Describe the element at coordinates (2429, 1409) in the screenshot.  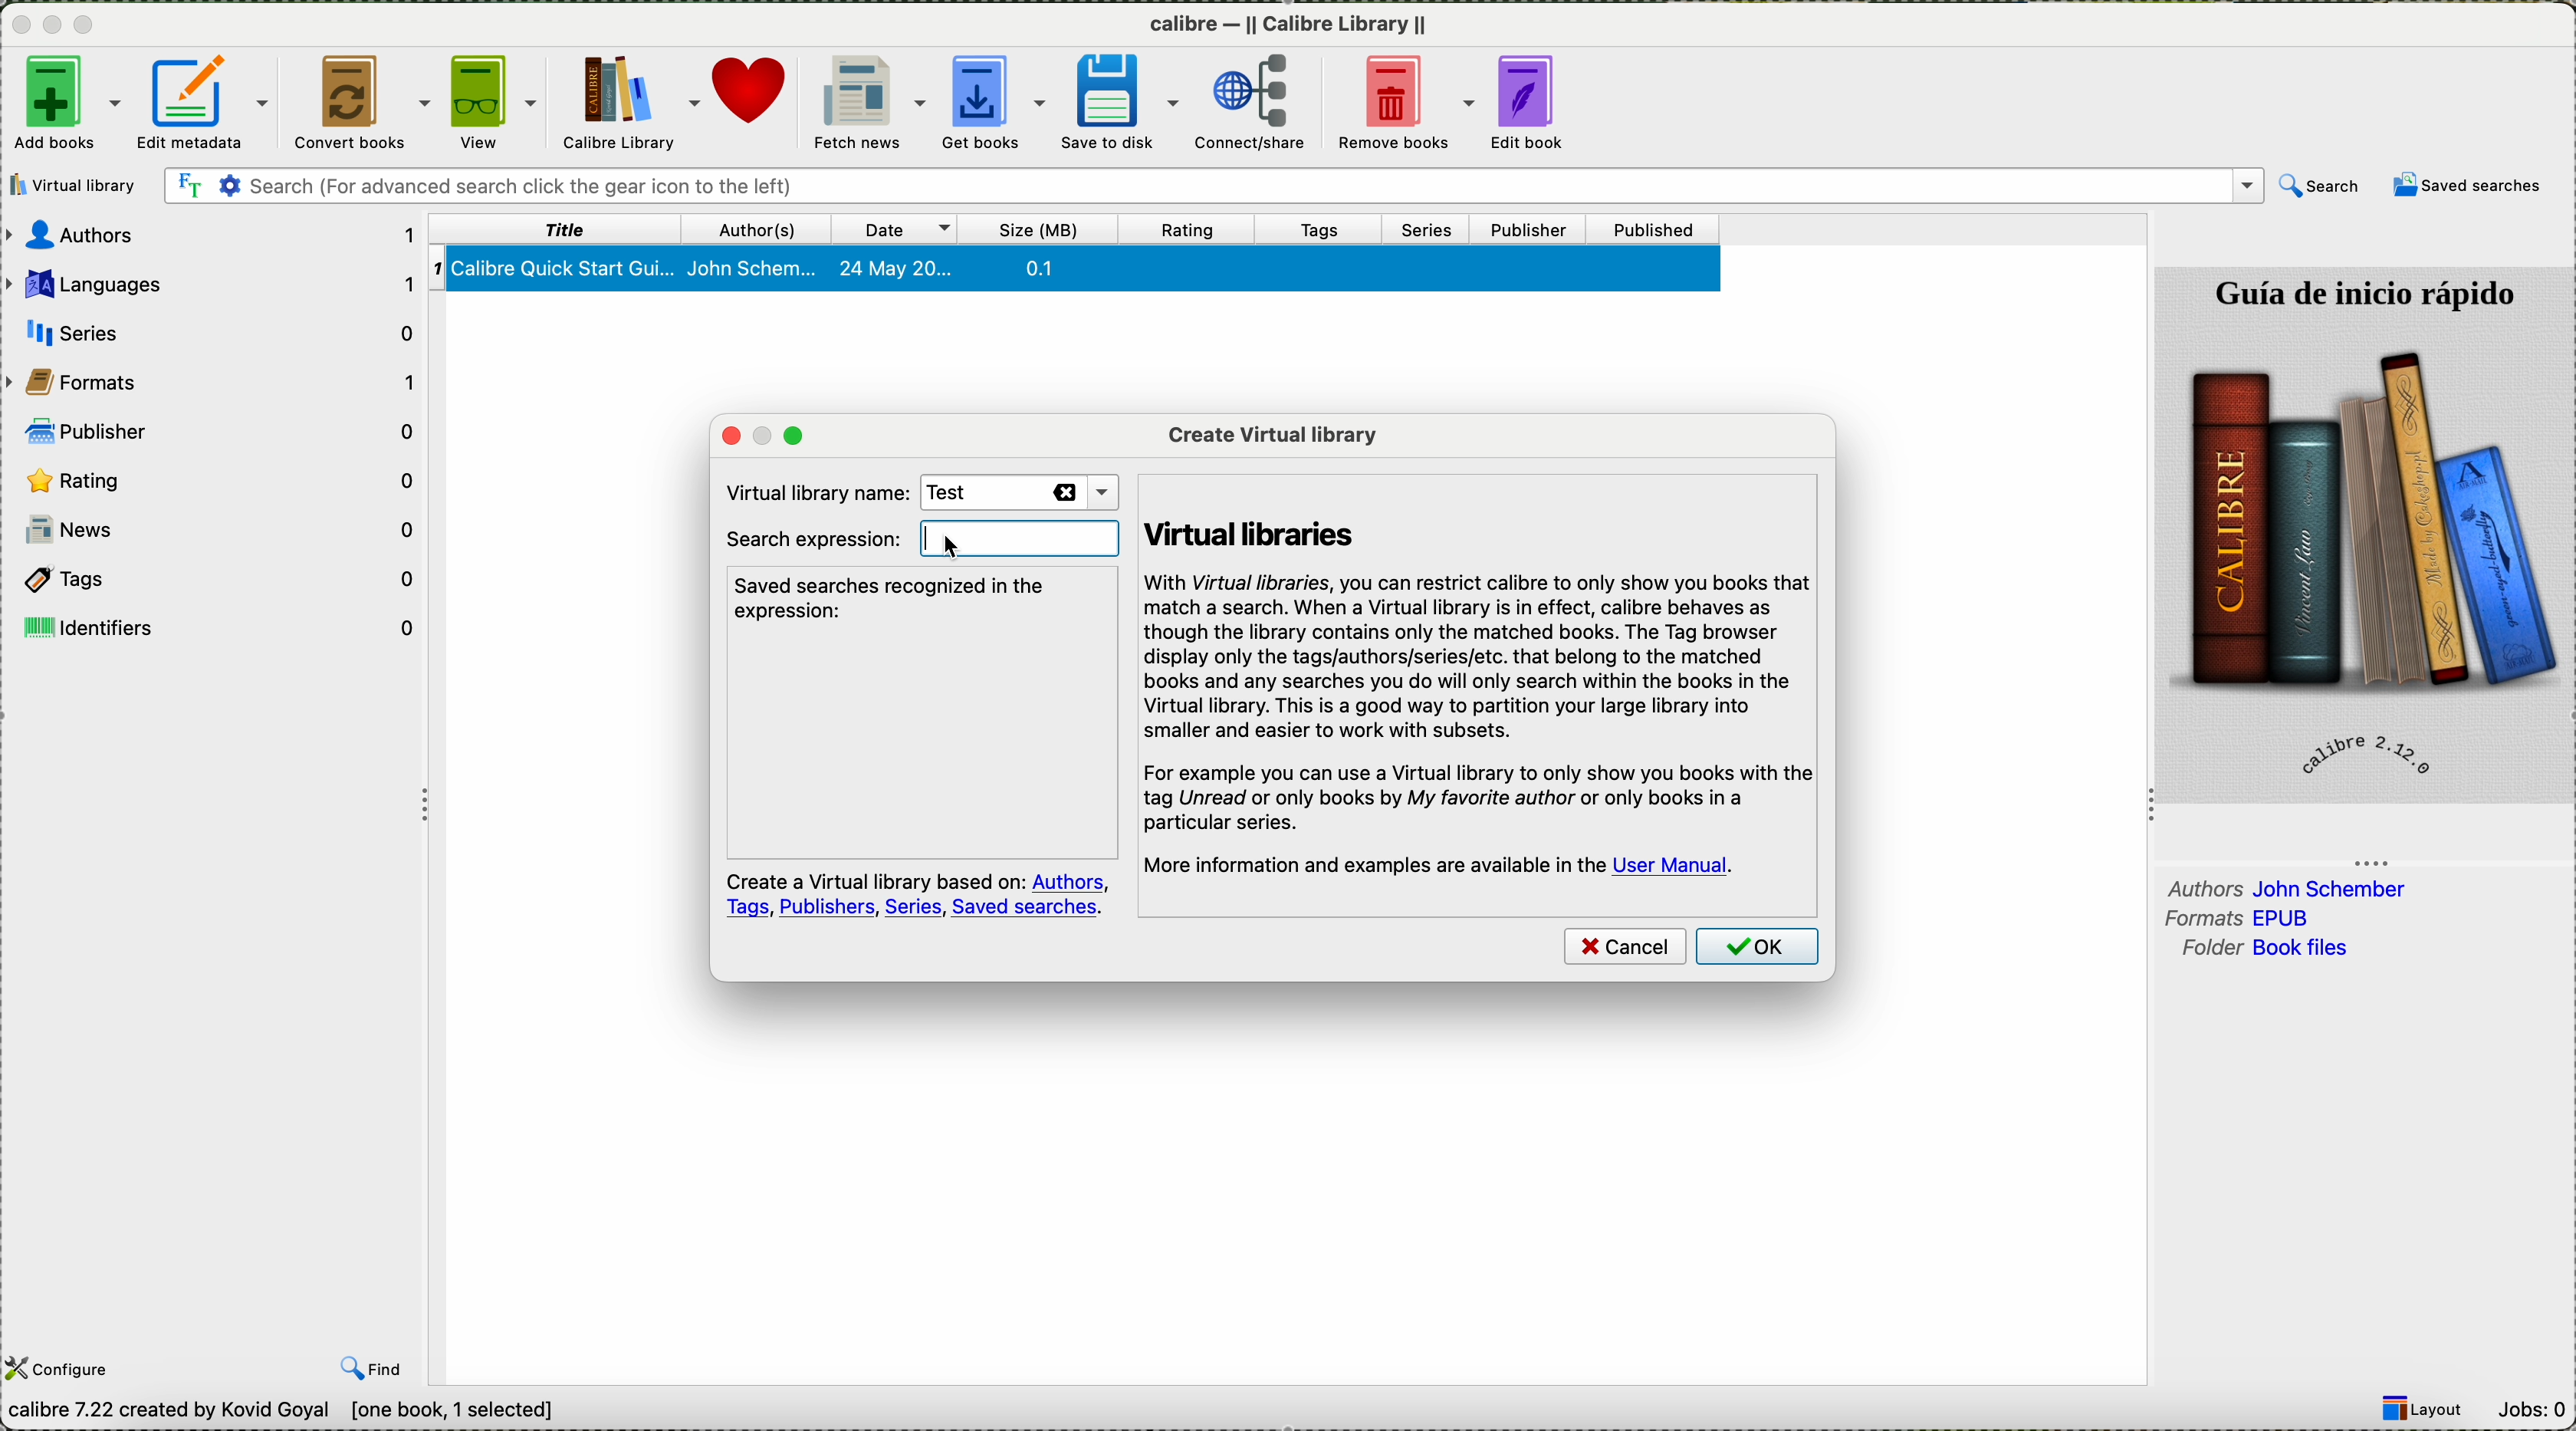
I see `layout` at that location.